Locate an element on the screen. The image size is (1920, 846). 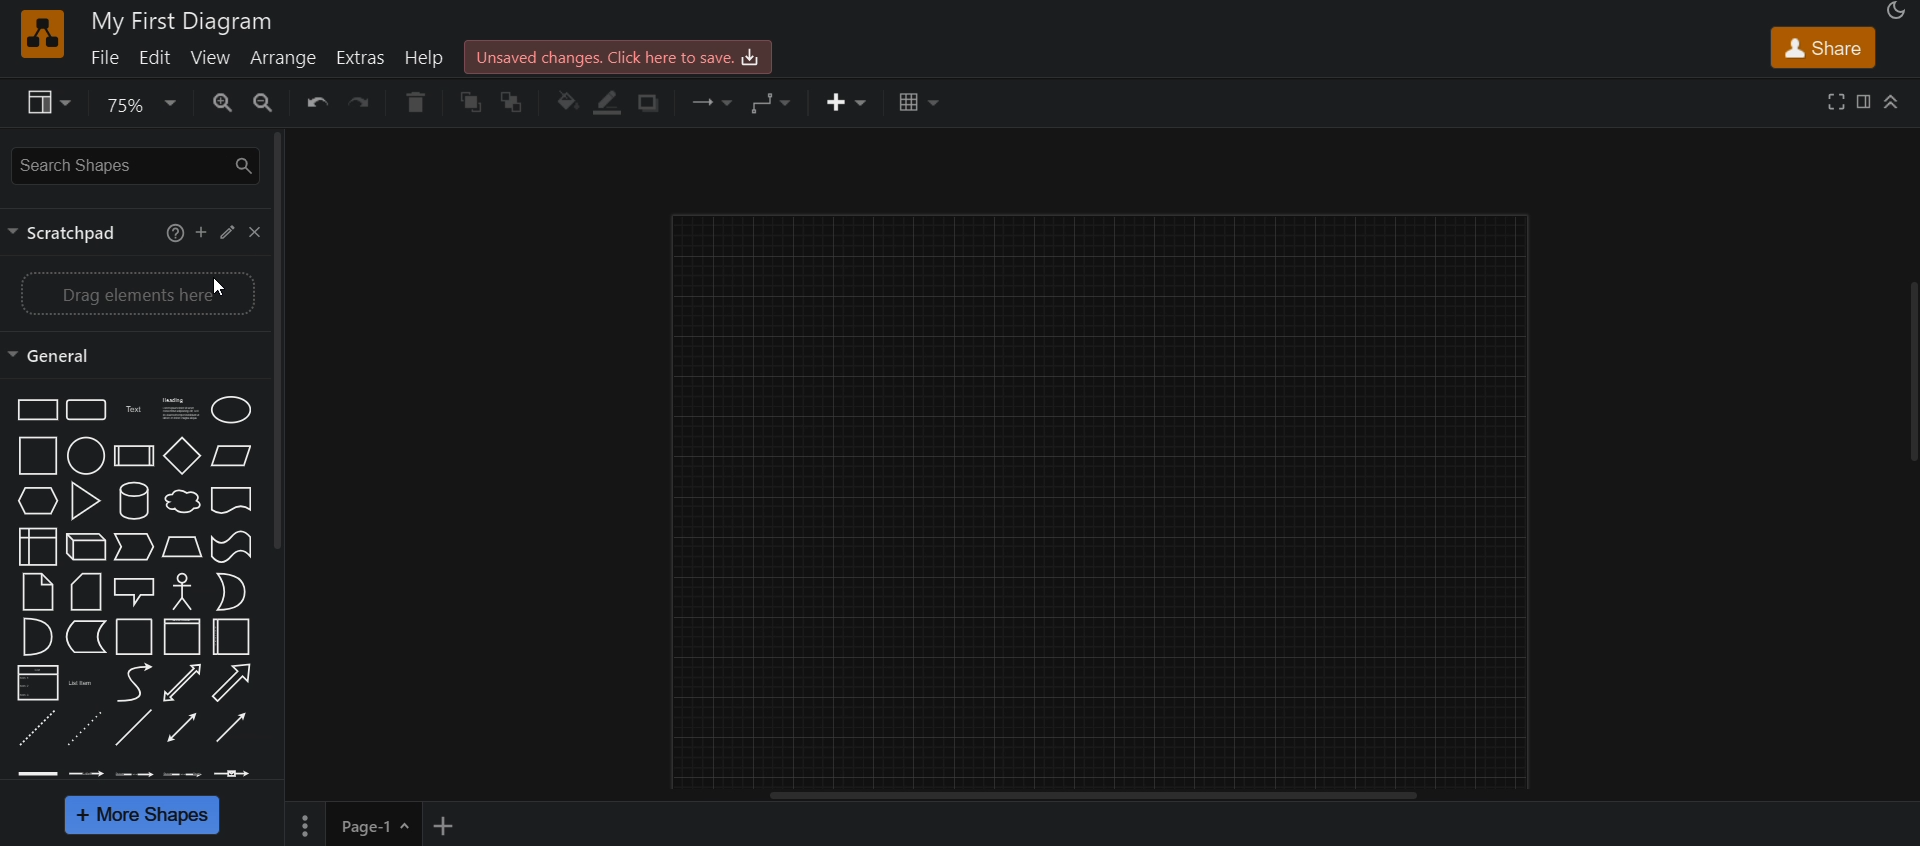
format is located at coordinates (1863, 102).